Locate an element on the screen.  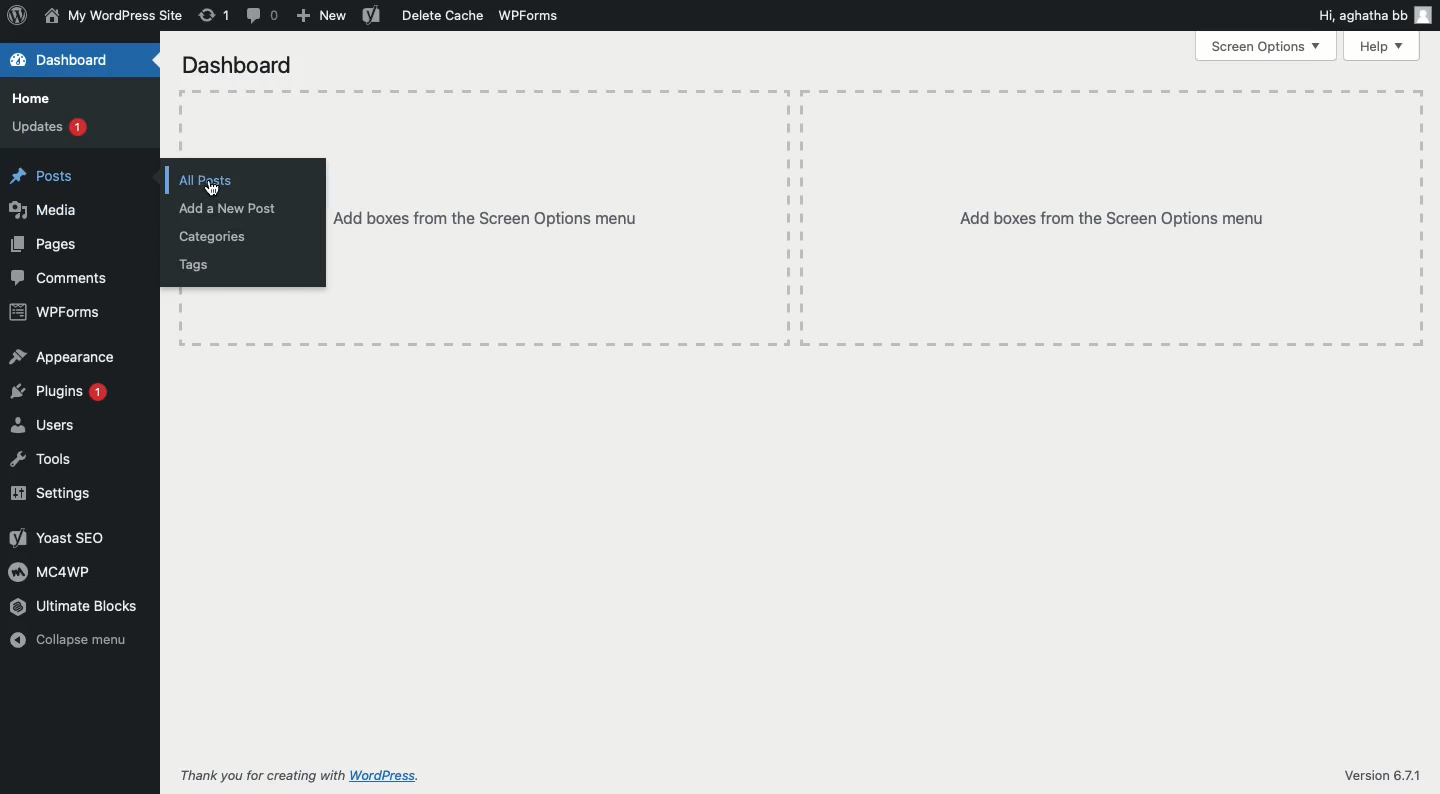
Help  is located at coordinates (1383, 46).